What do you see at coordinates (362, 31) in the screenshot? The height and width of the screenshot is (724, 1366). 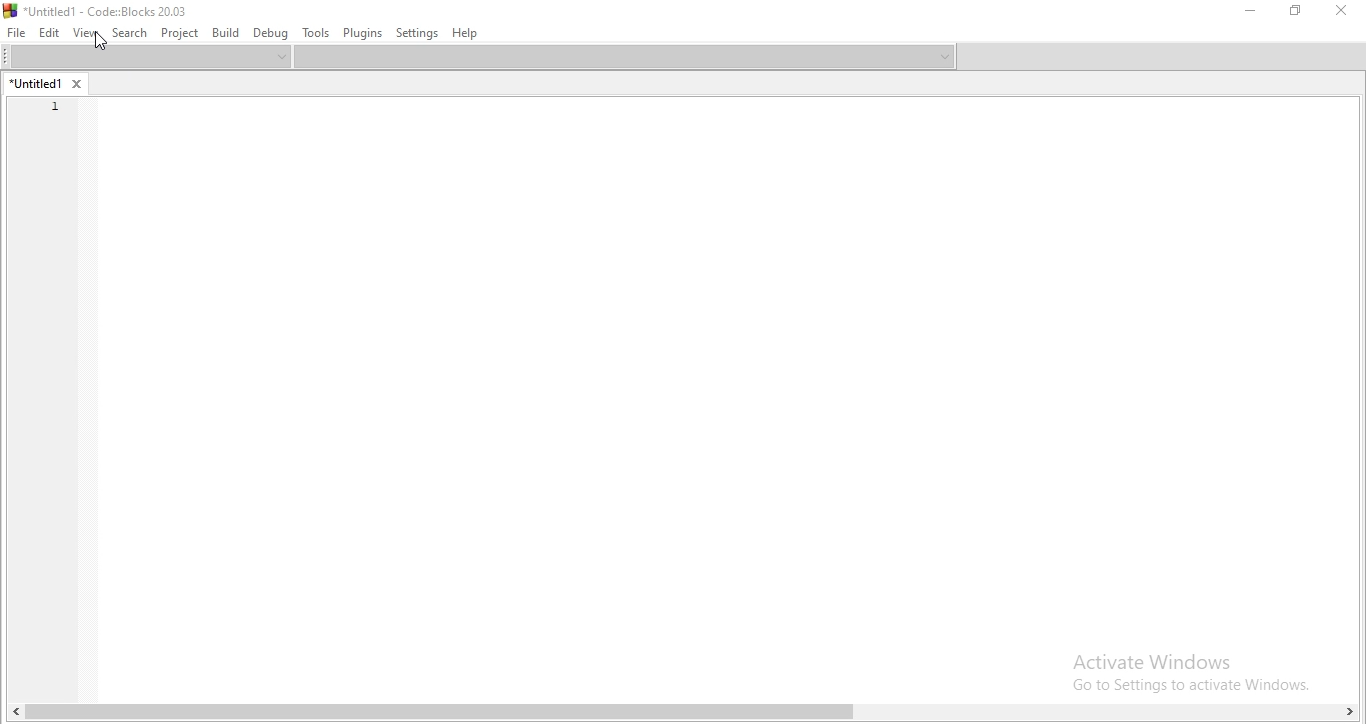 I see `Plugins ` at bounding box center [362, 31].